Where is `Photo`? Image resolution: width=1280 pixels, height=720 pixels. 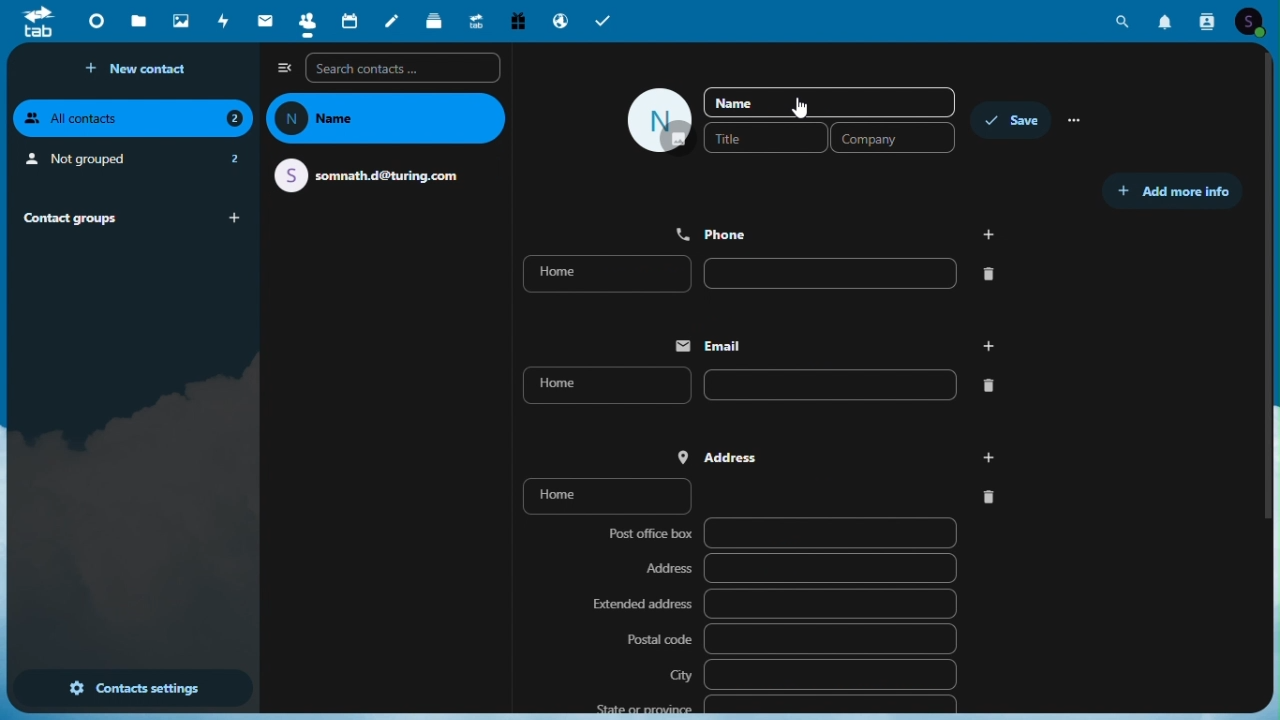
Photo is located at coordinates (180, 21).